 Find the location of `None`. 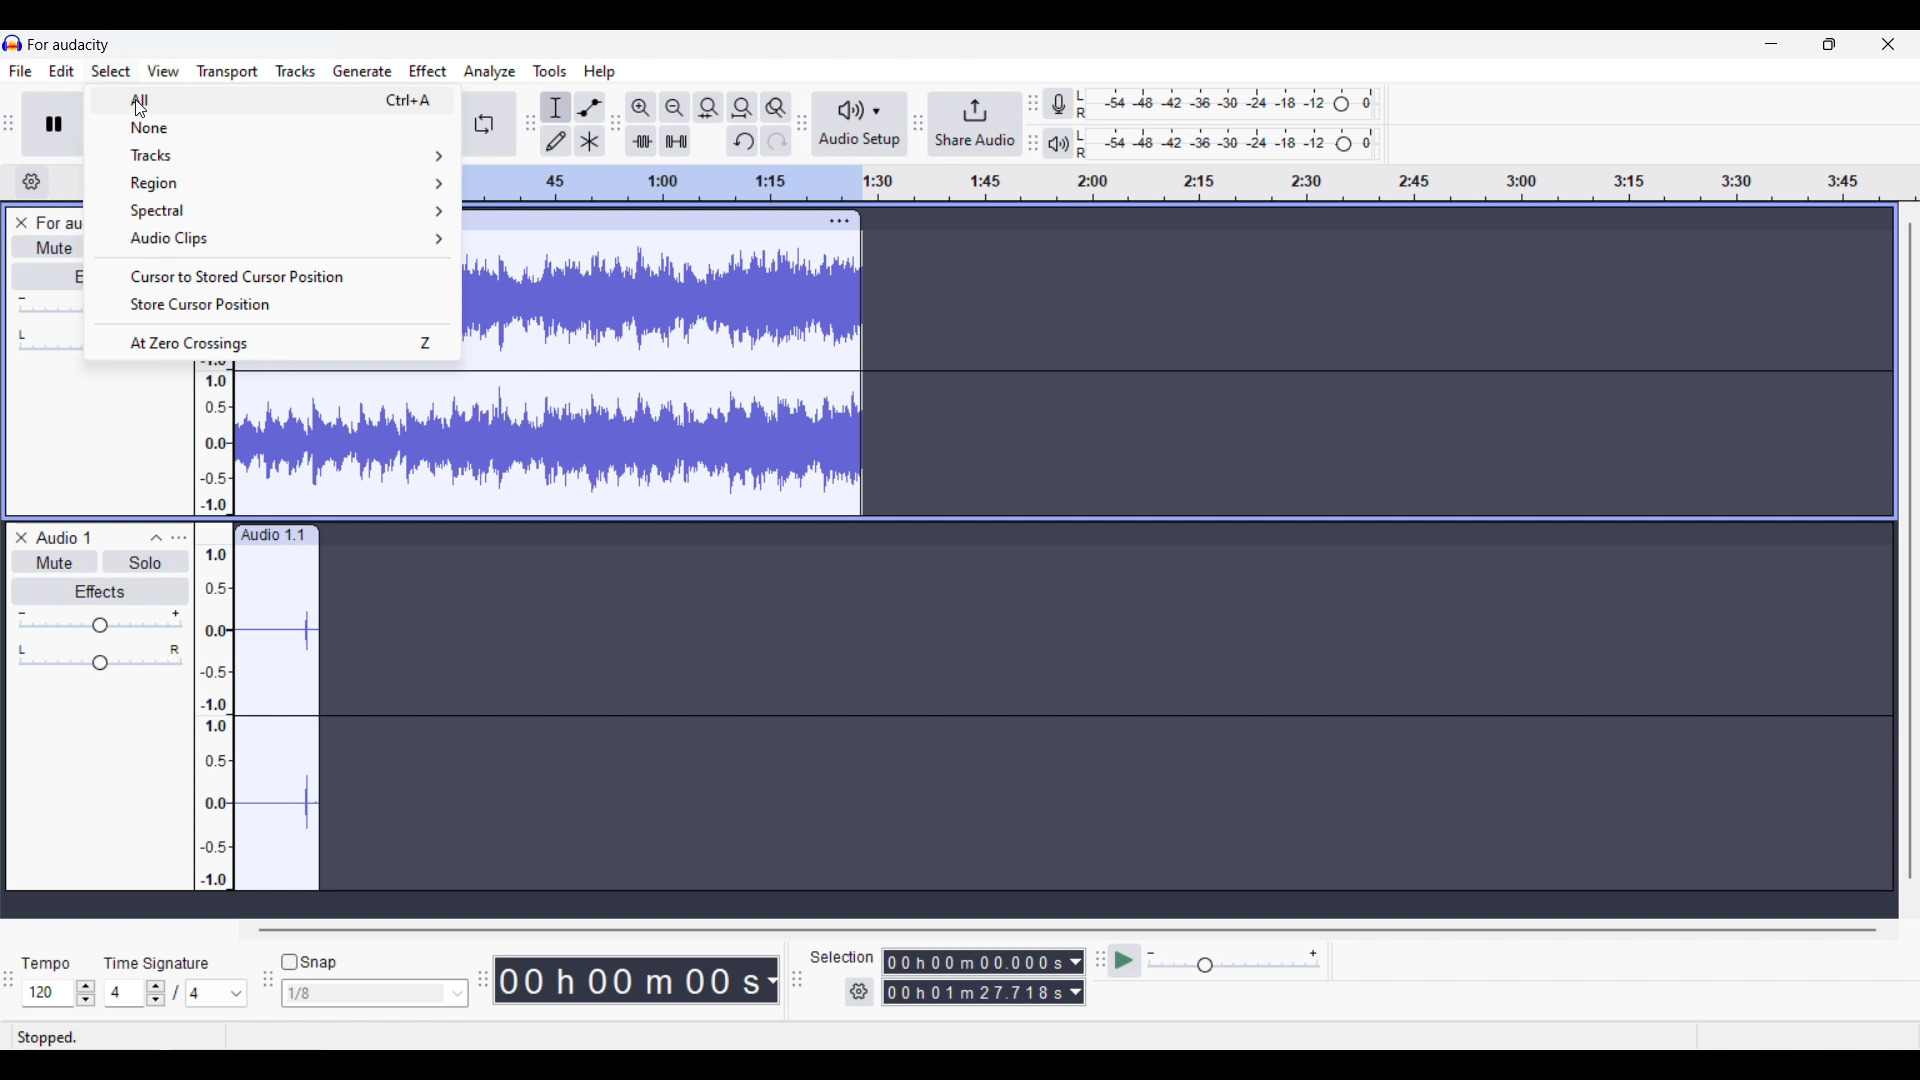

None is located at coordinates (271, 128).